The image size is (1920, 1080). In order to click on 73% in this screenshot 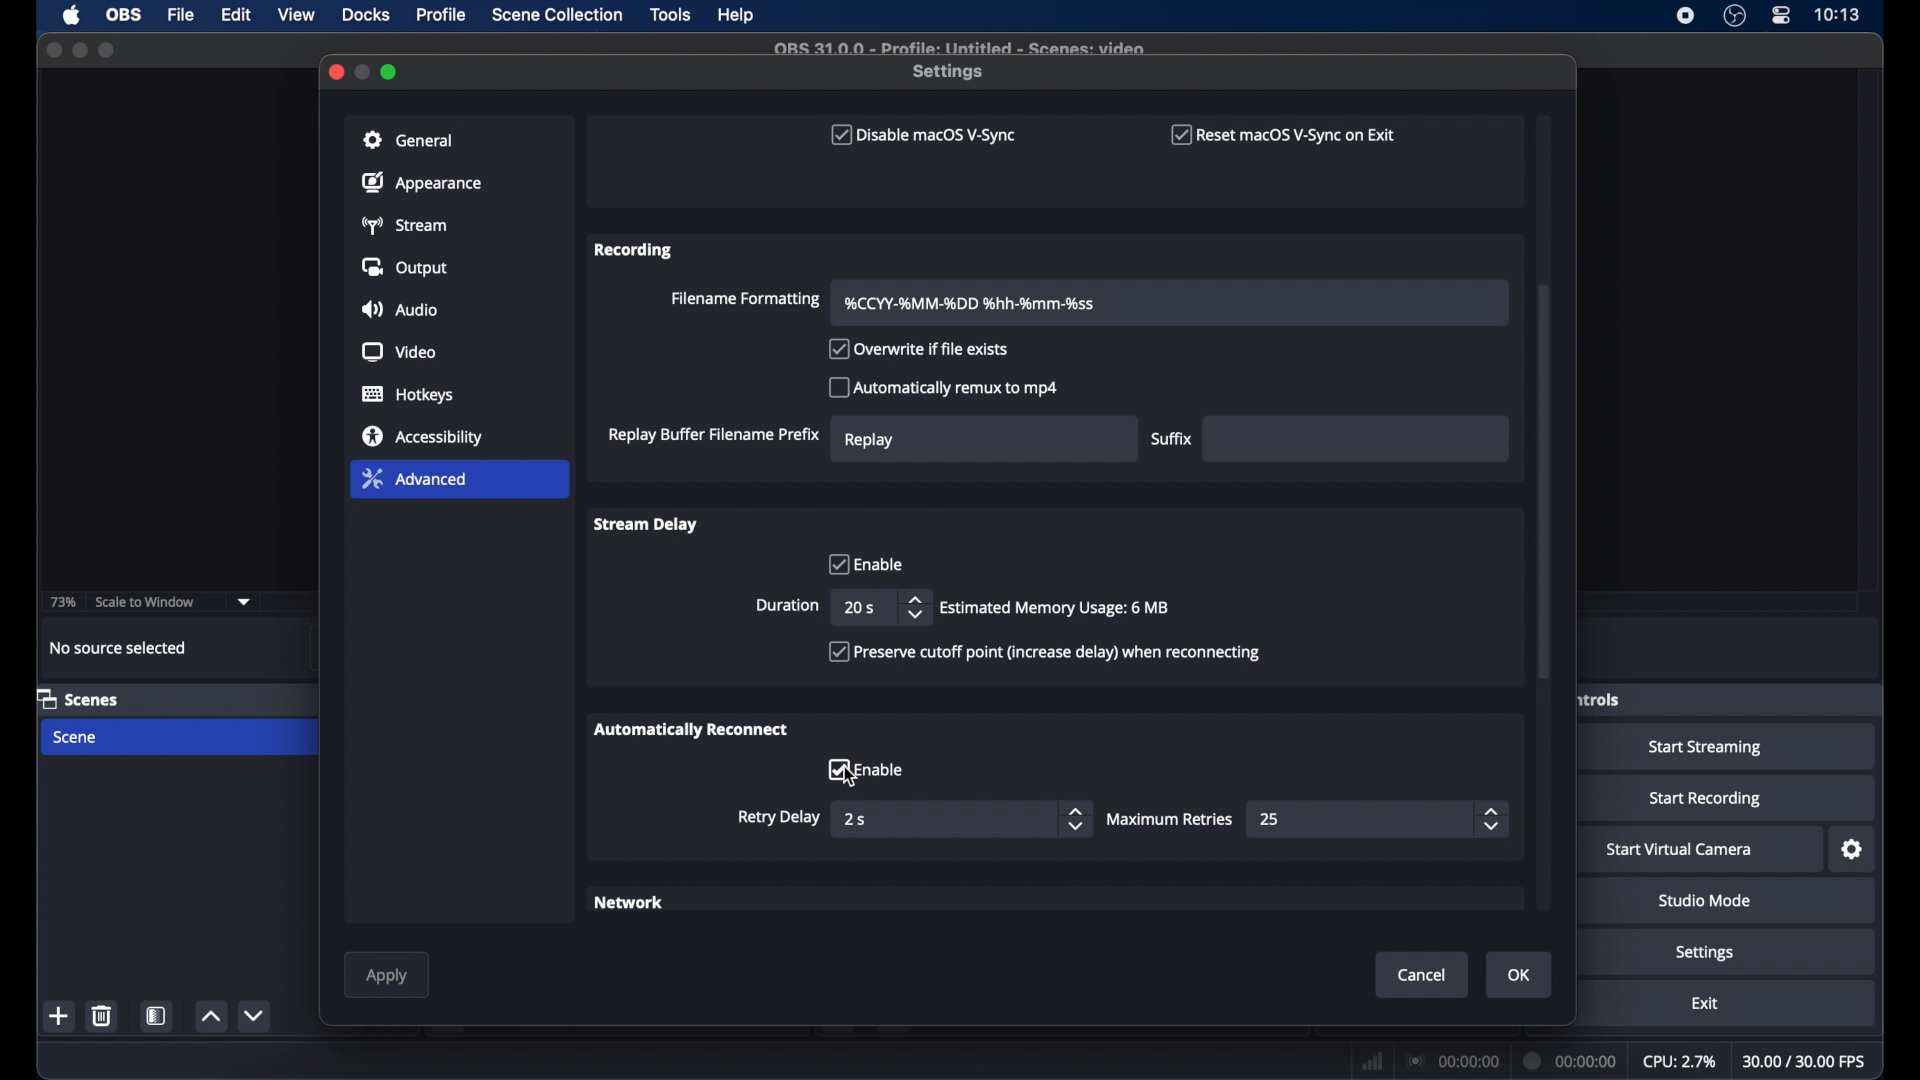, I will do `click(64, 602)`.